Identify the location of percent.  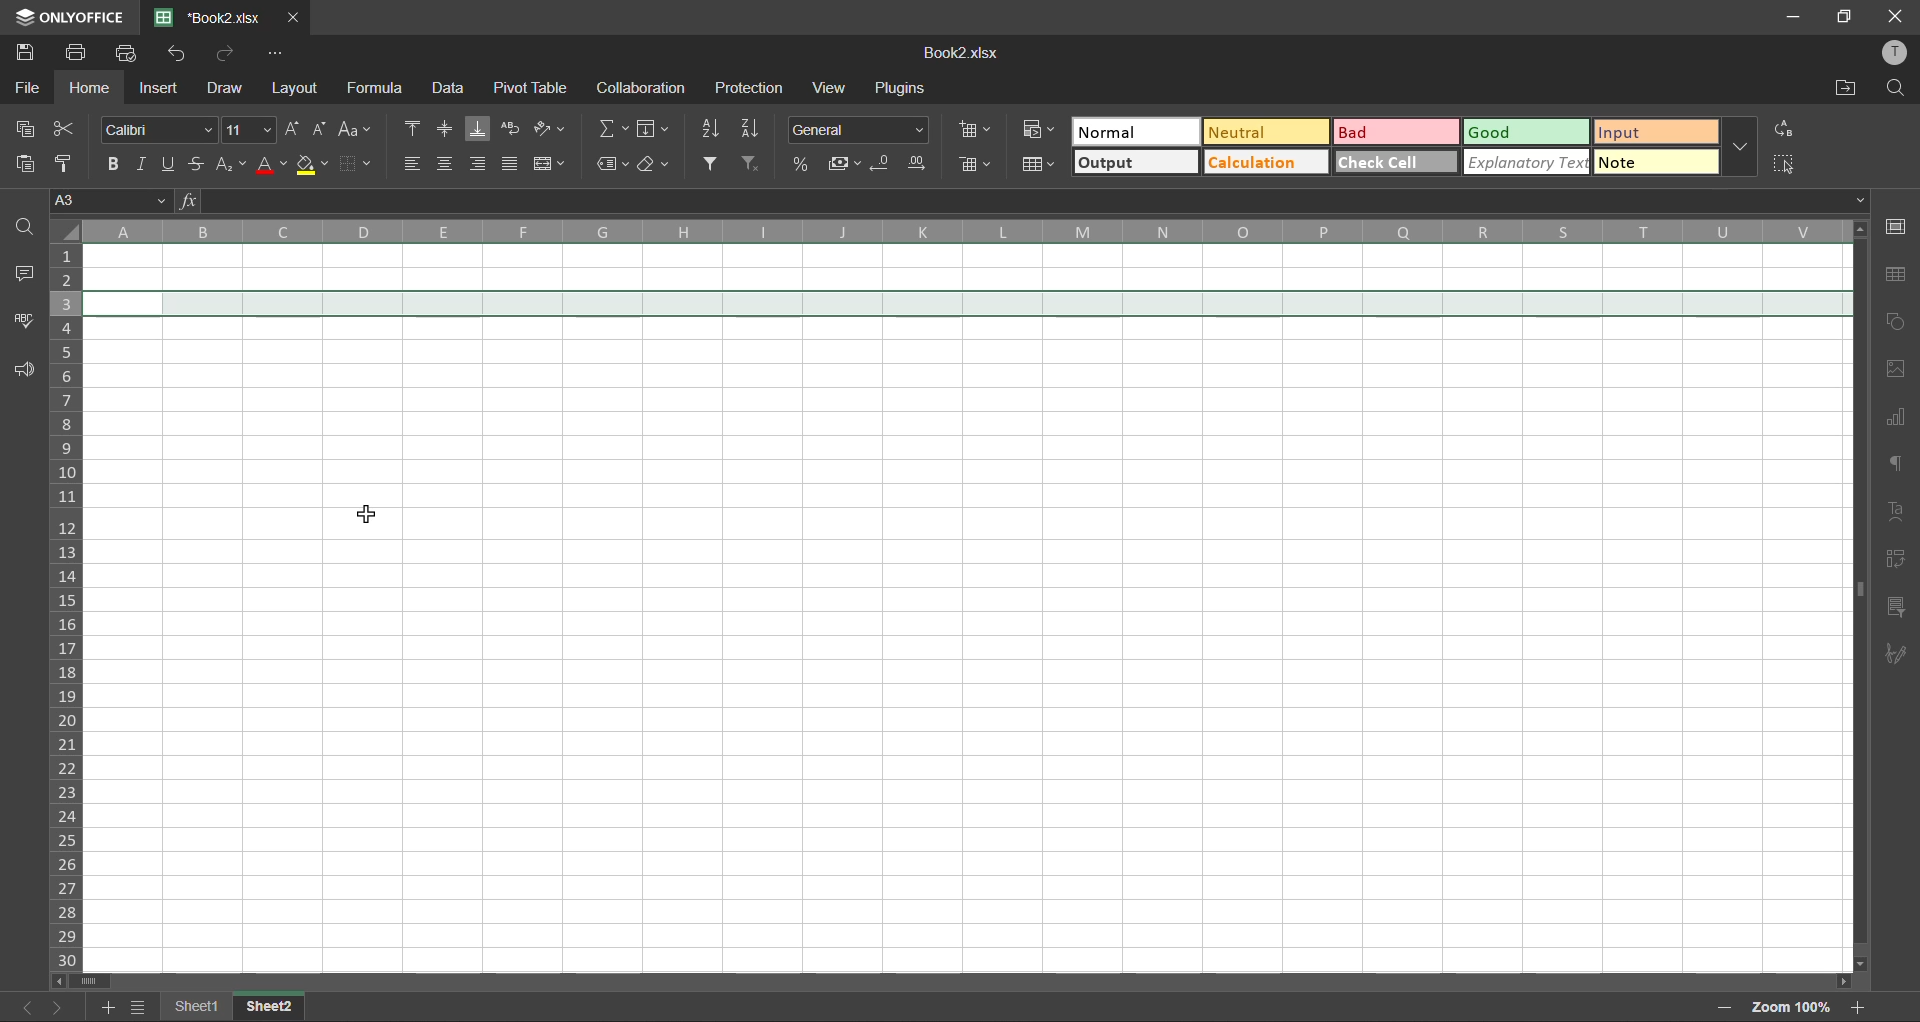
(802, 163).